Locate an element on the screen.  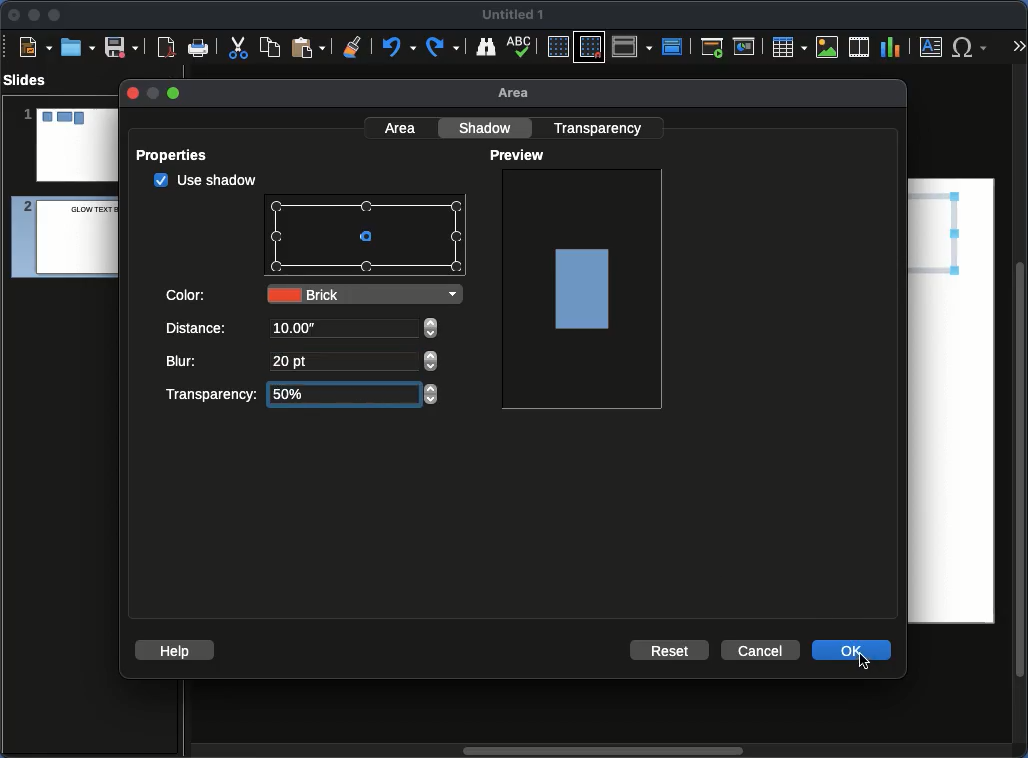
Display grid is located at coordinates (557, 48).